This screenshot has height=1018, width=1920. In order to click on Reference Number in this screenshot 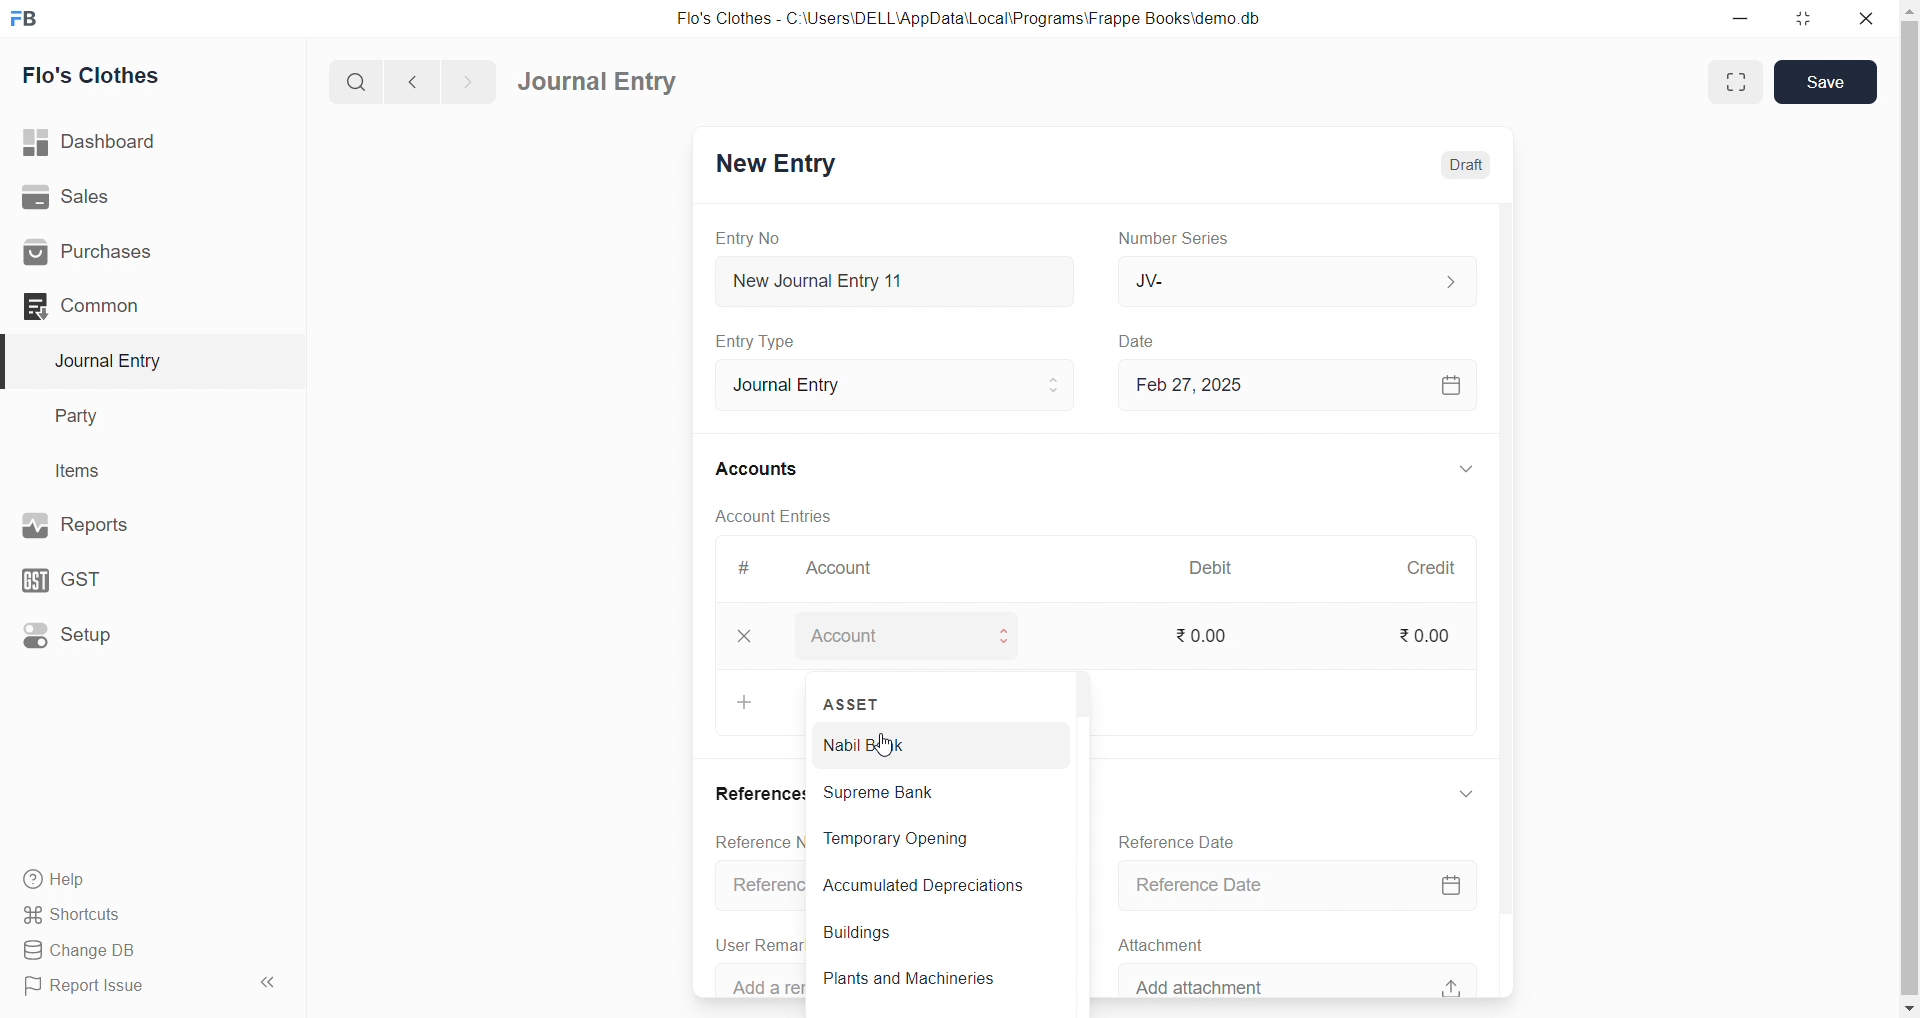, I will do `click(756, 843)`.